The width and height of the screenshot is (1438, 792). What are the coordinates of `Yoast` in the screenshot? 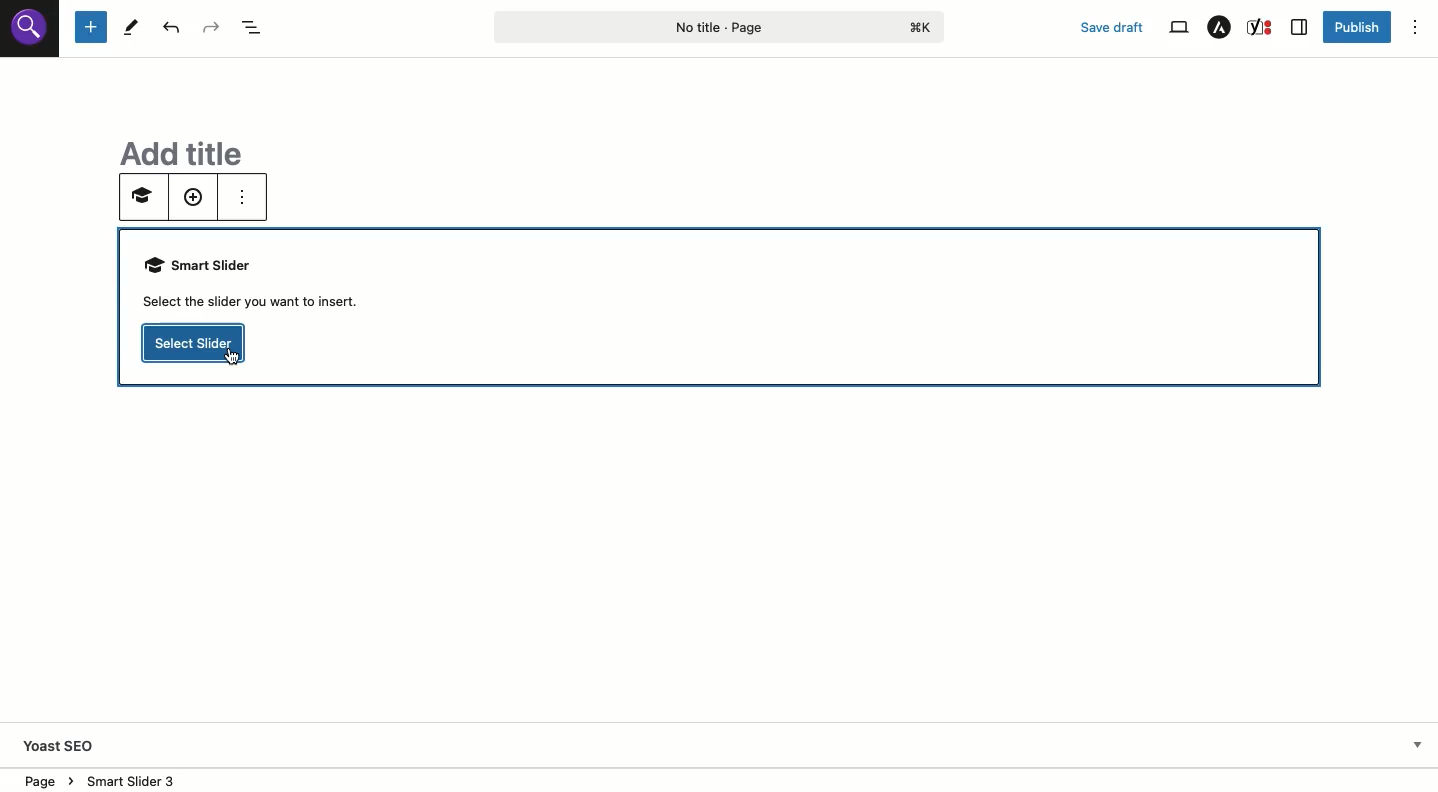 It's located at (1262, 27).